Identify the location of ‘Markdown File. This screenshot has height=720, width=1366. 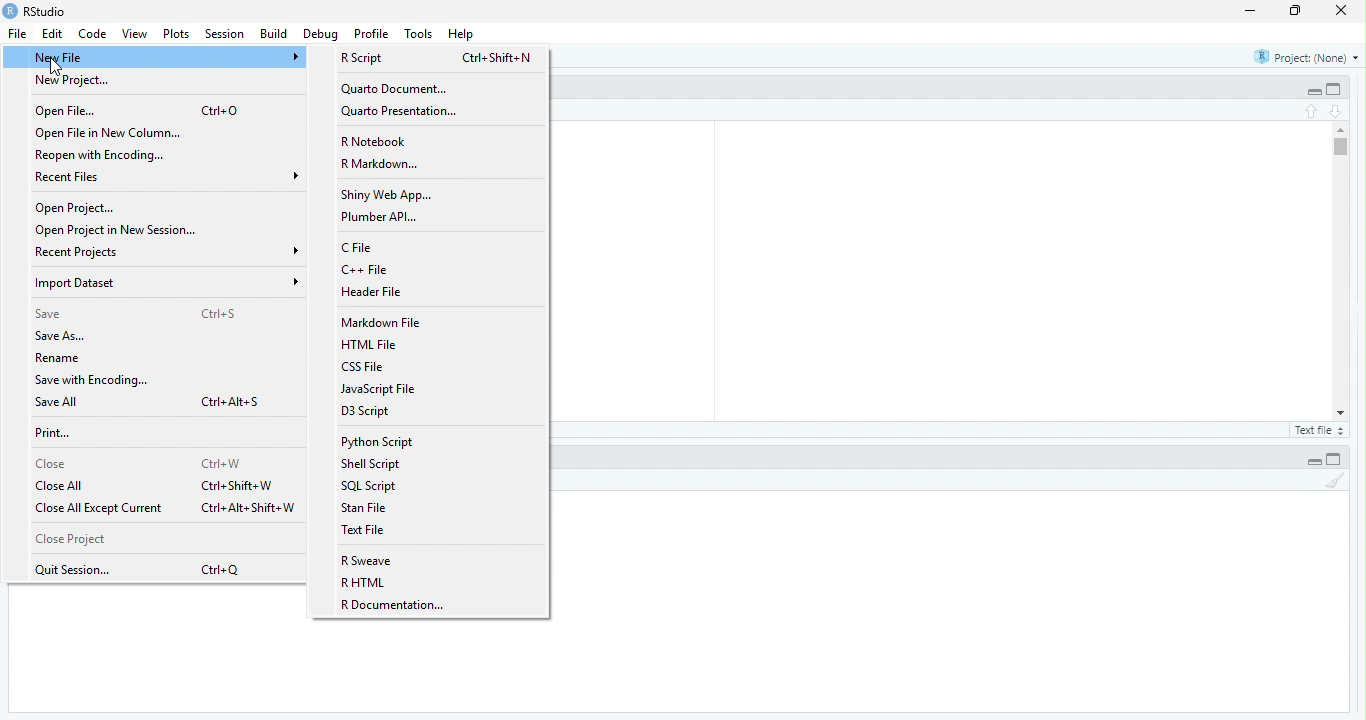
(384, 323).